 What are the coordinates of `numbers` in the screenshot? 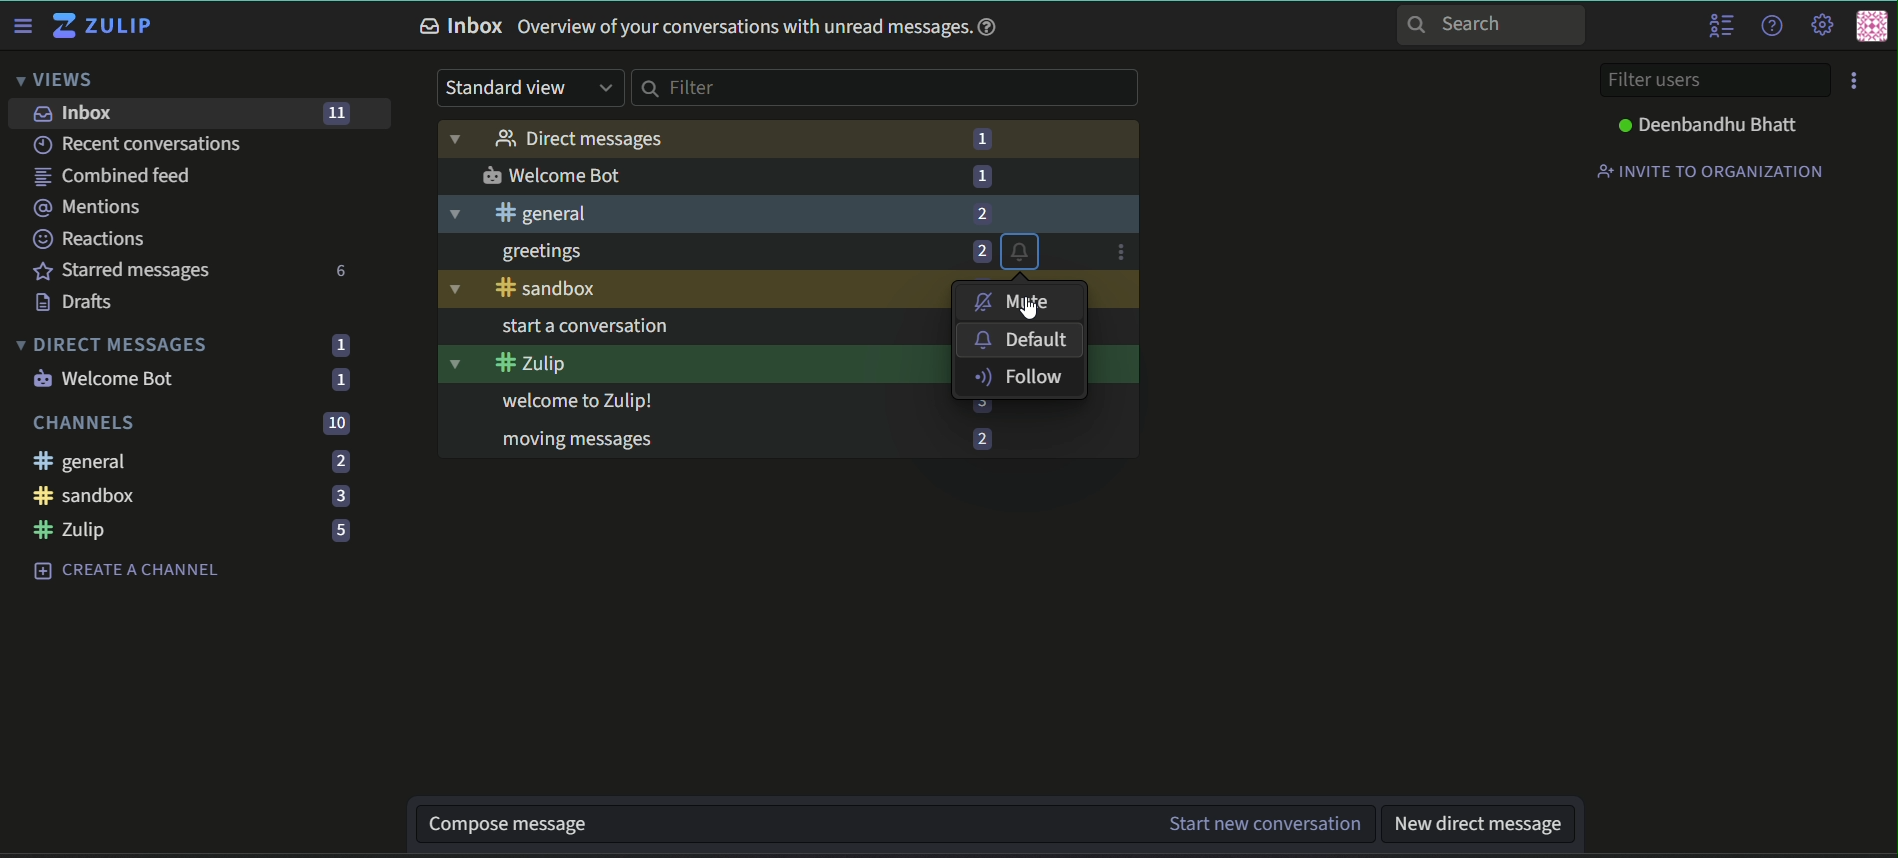 It's located at (336, 422).